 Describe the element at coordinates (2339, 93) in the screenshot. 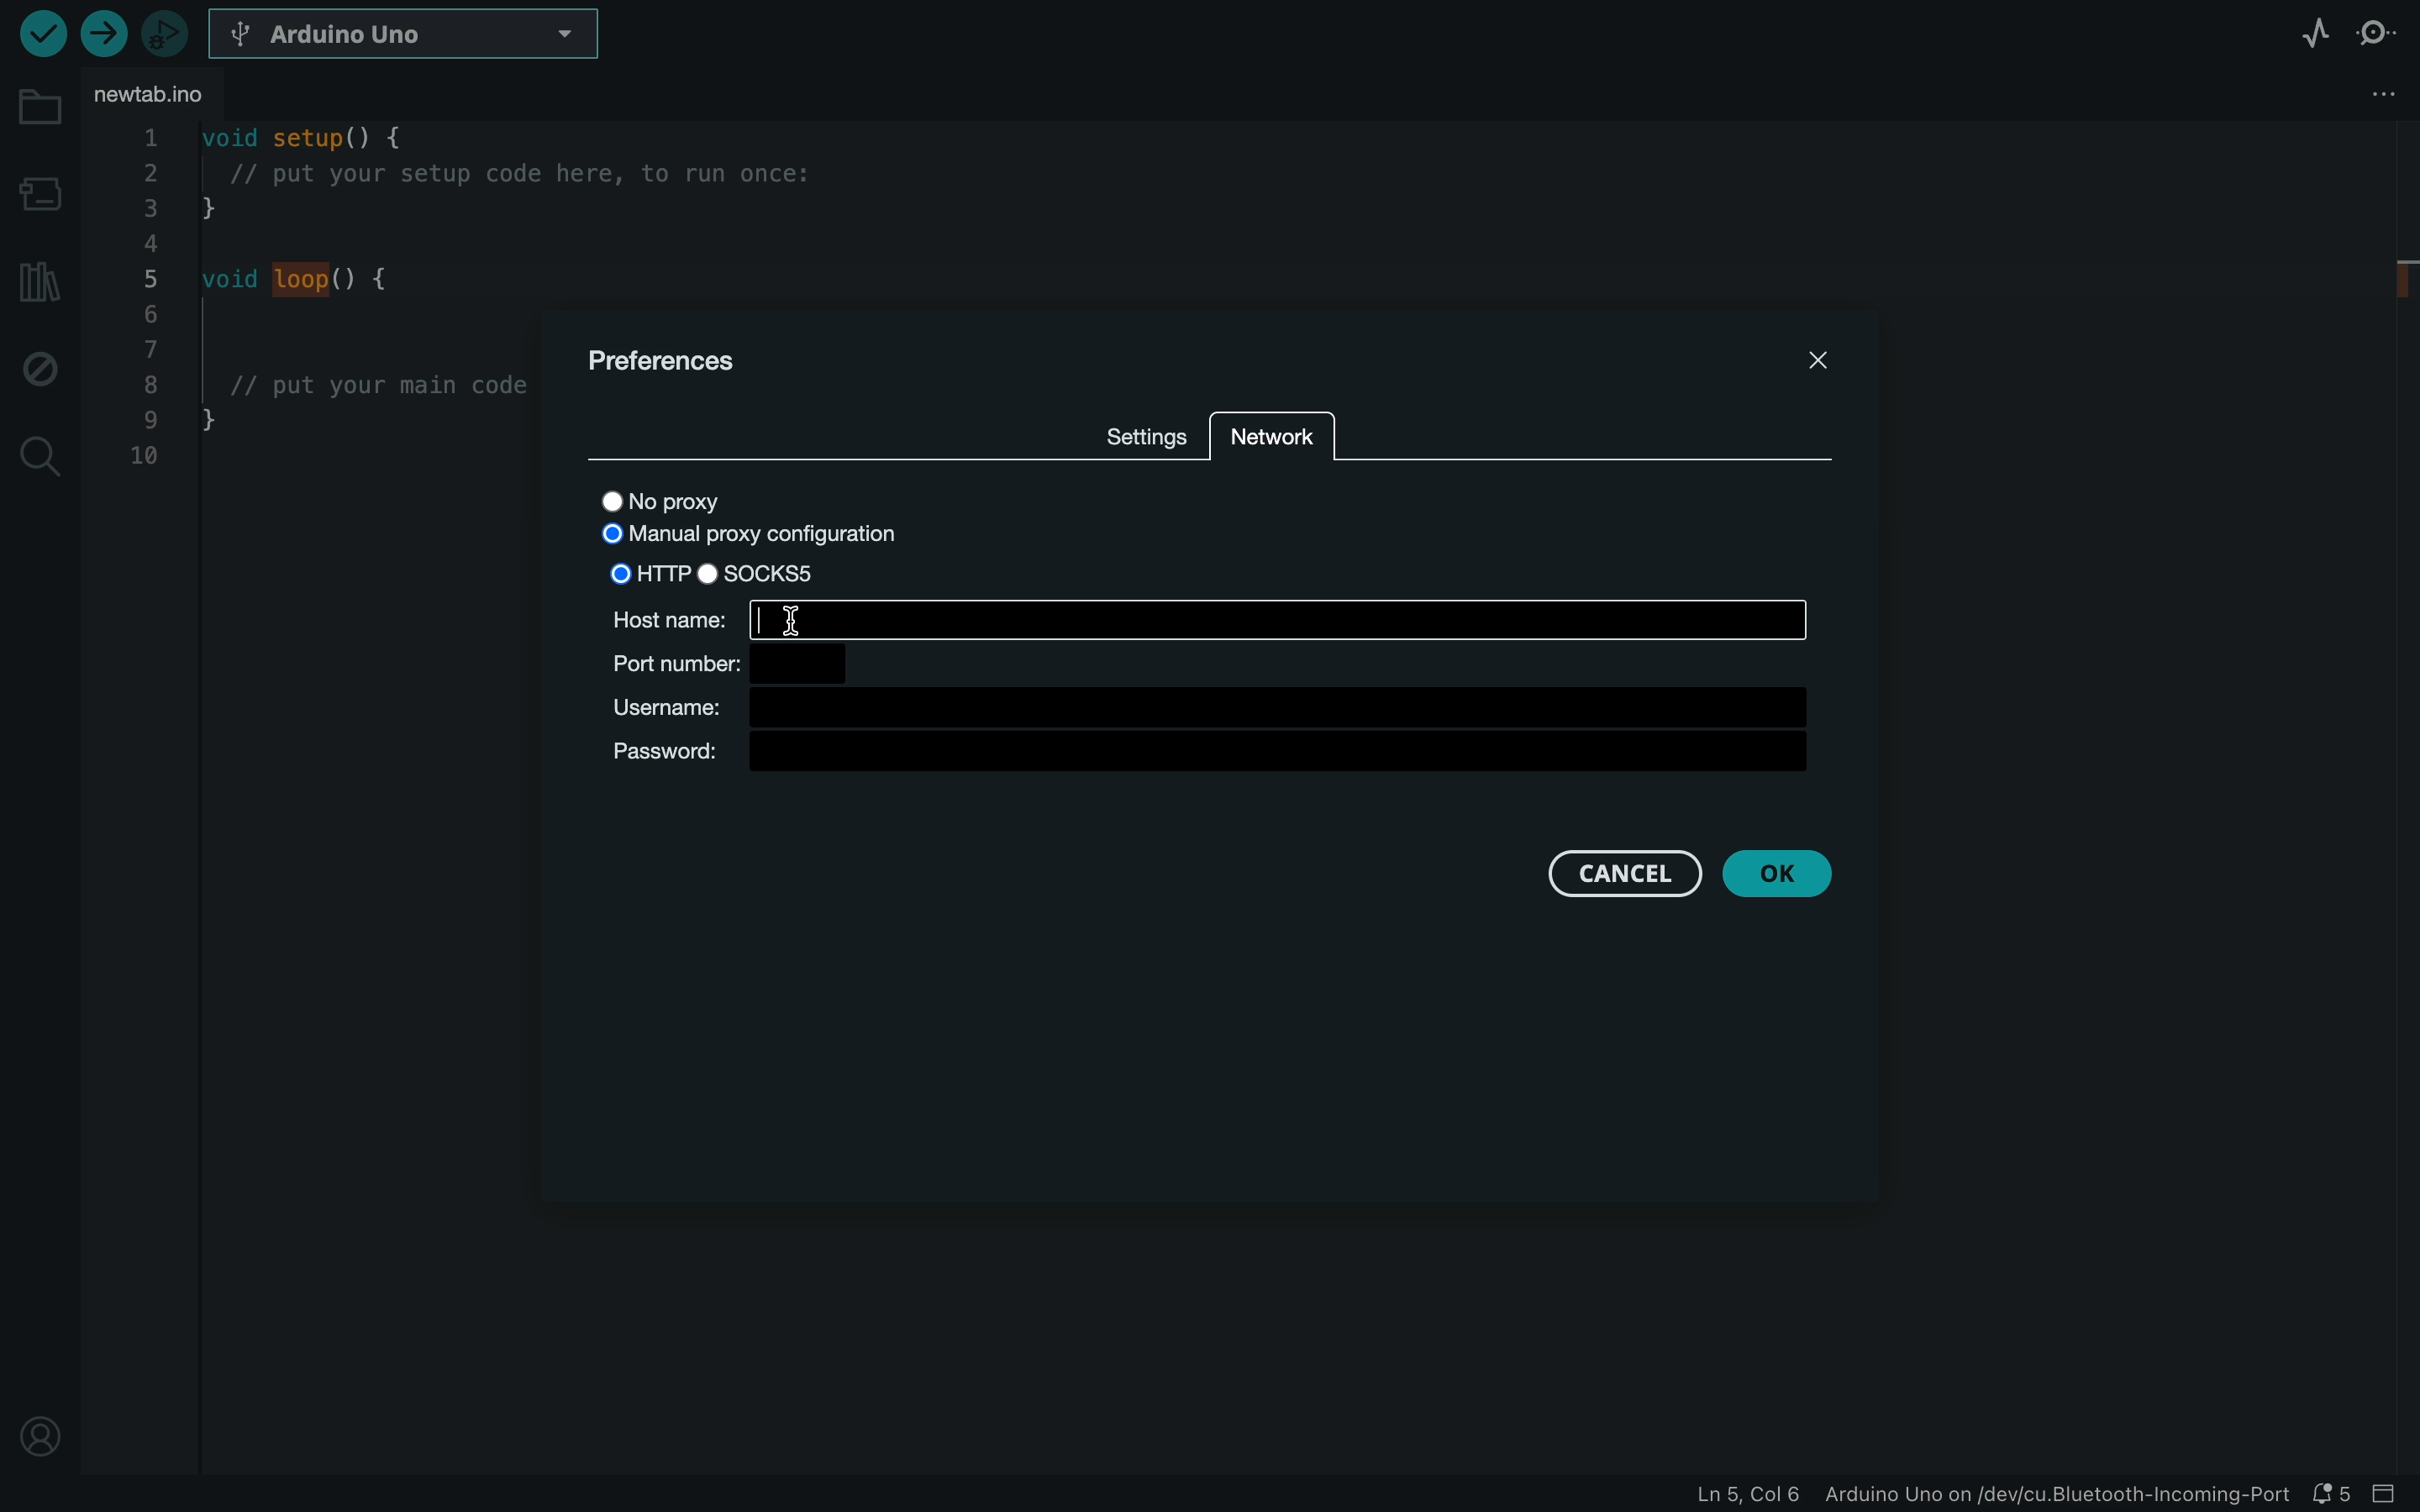

I see `file setting` at that location.